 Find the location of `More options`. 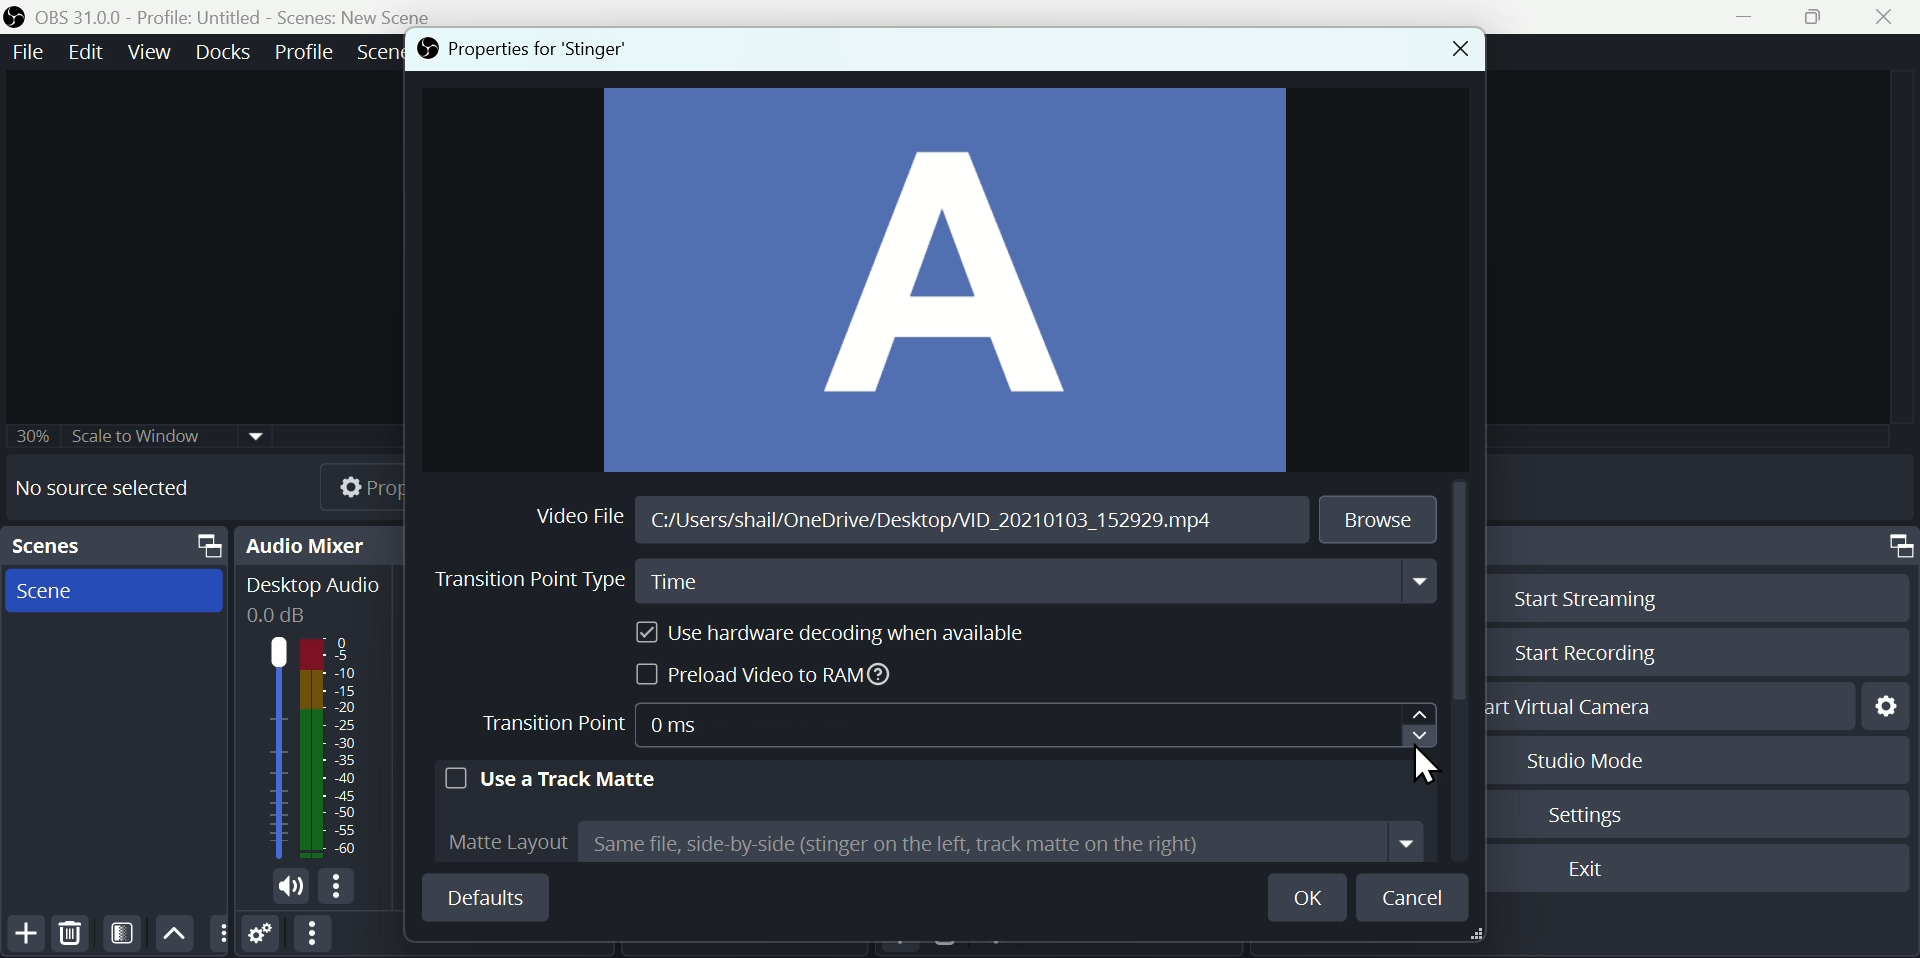

More options is located at coordinates (311, 935).